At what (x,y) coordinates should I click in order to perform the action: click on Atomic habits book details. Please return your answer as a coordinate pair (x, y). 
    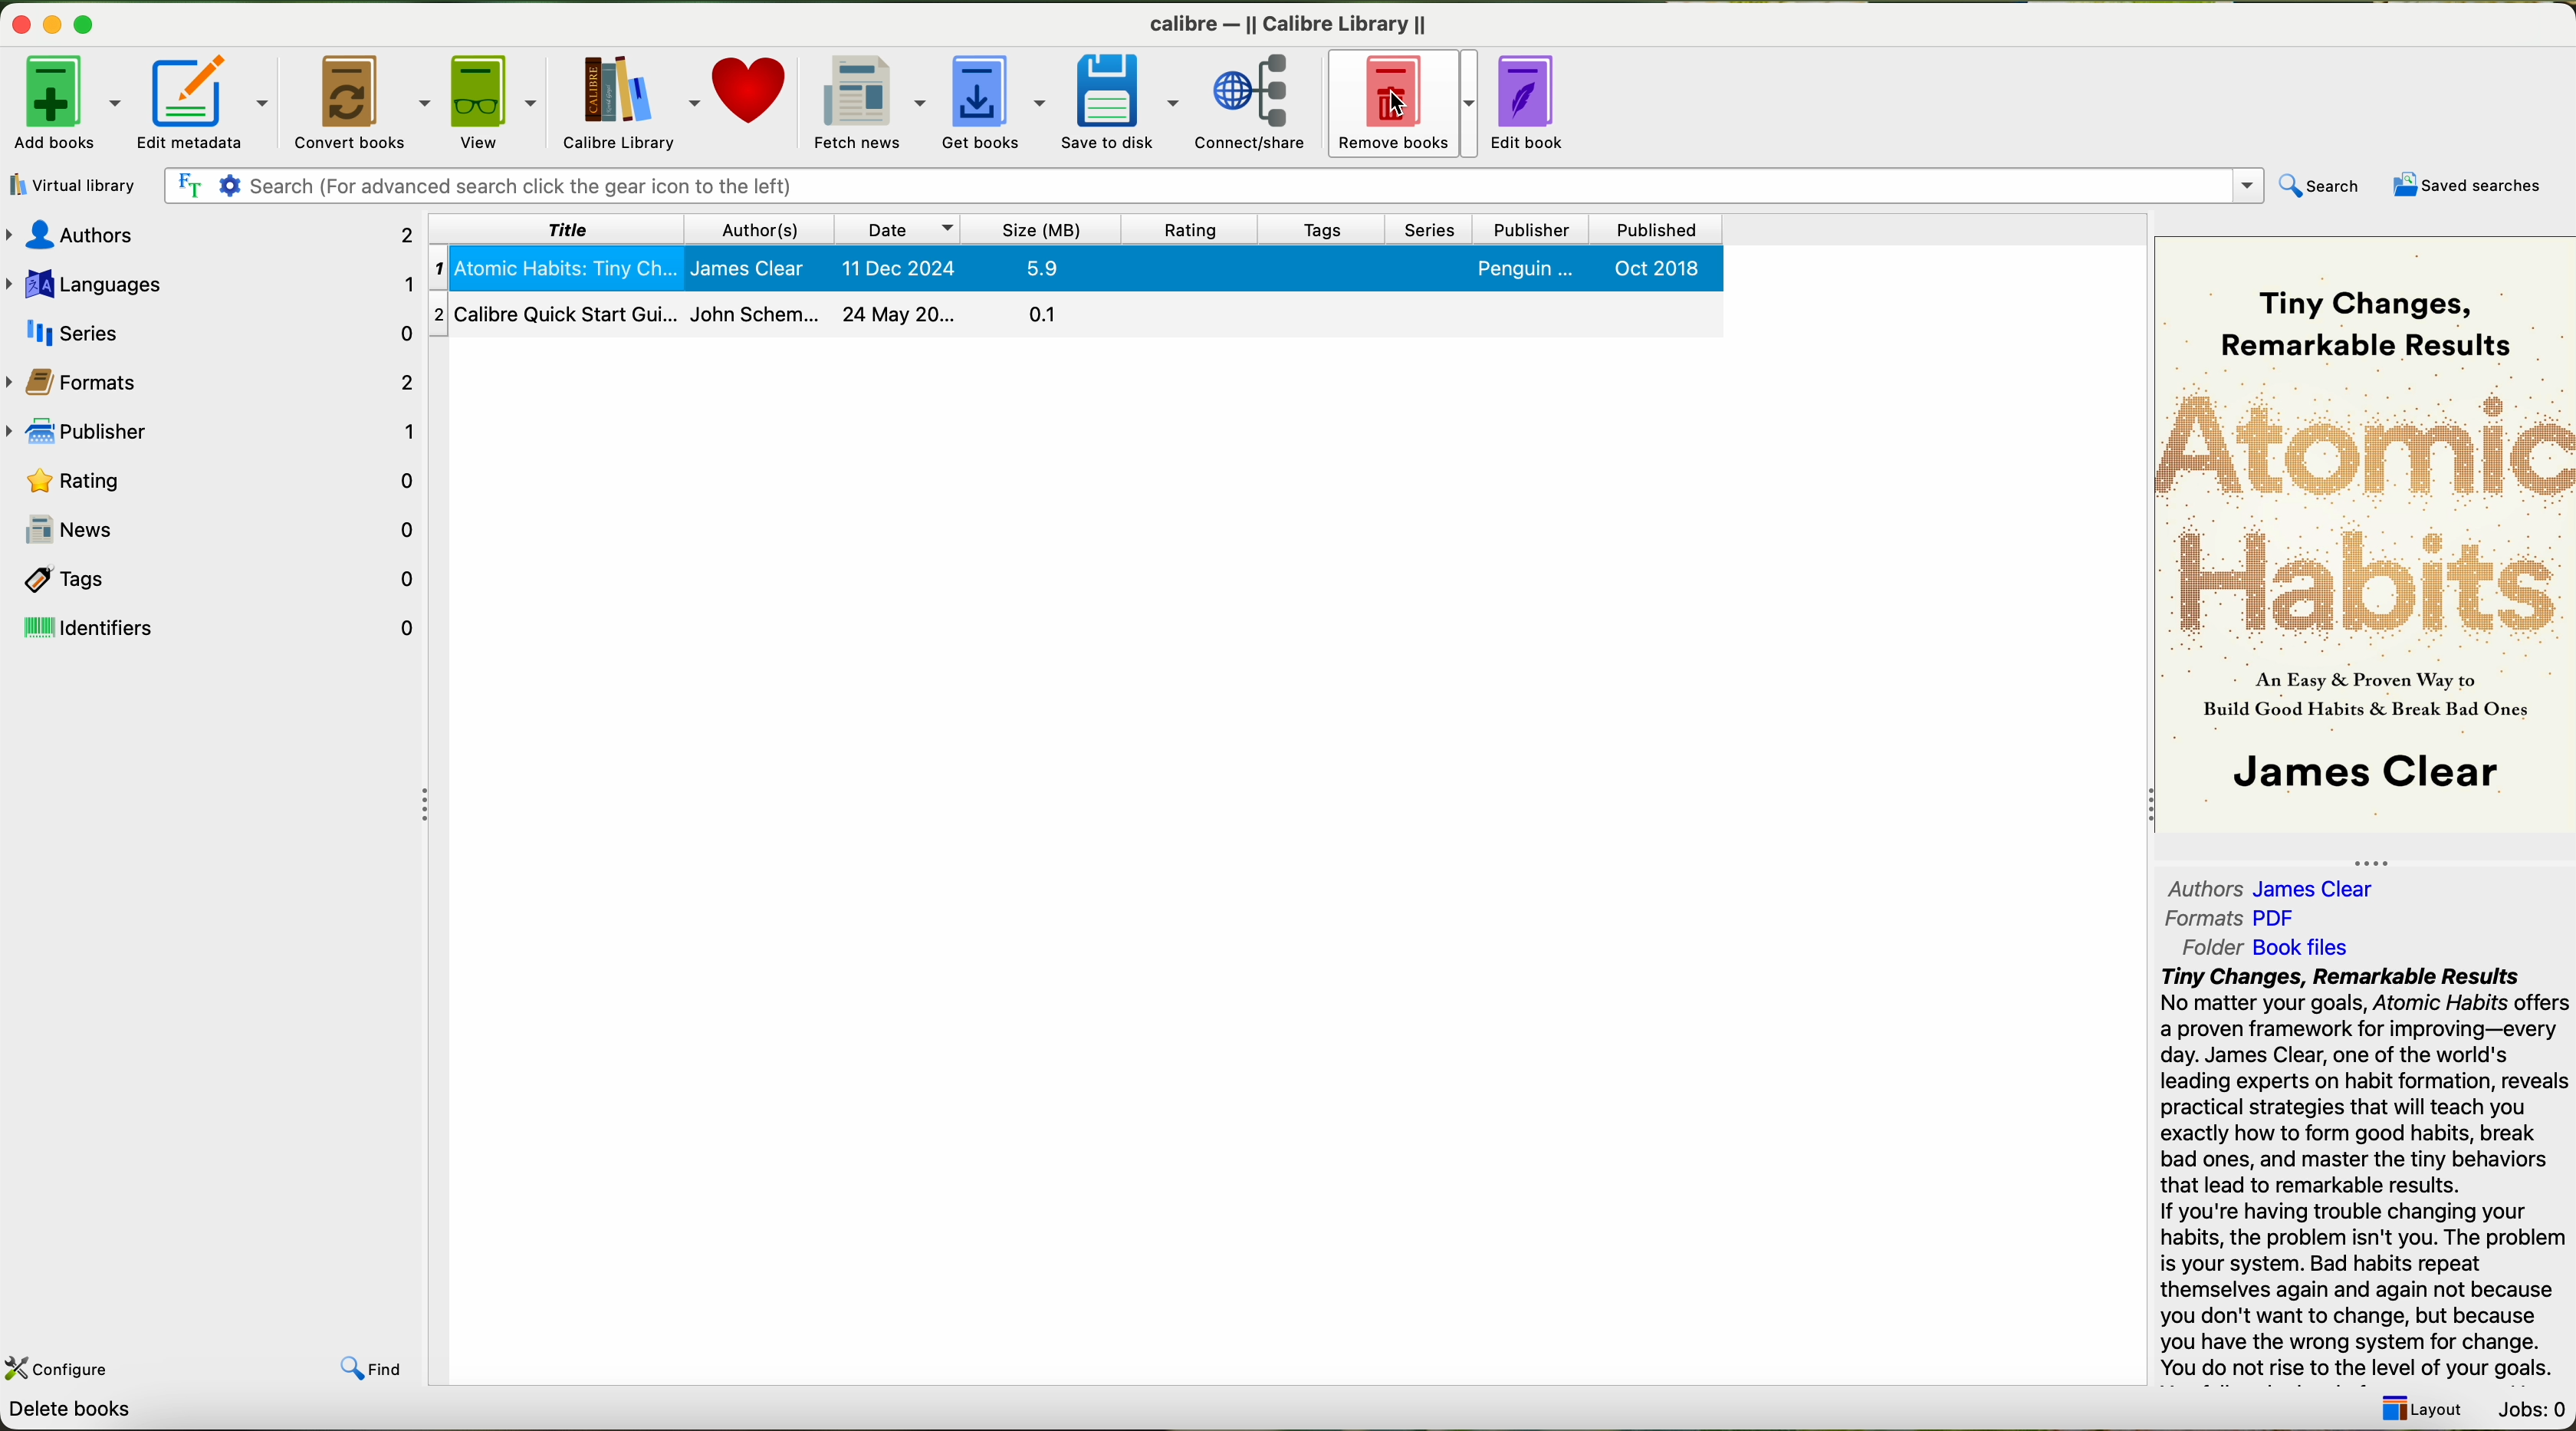
    Looking at the image, I should click on (1074, 268).